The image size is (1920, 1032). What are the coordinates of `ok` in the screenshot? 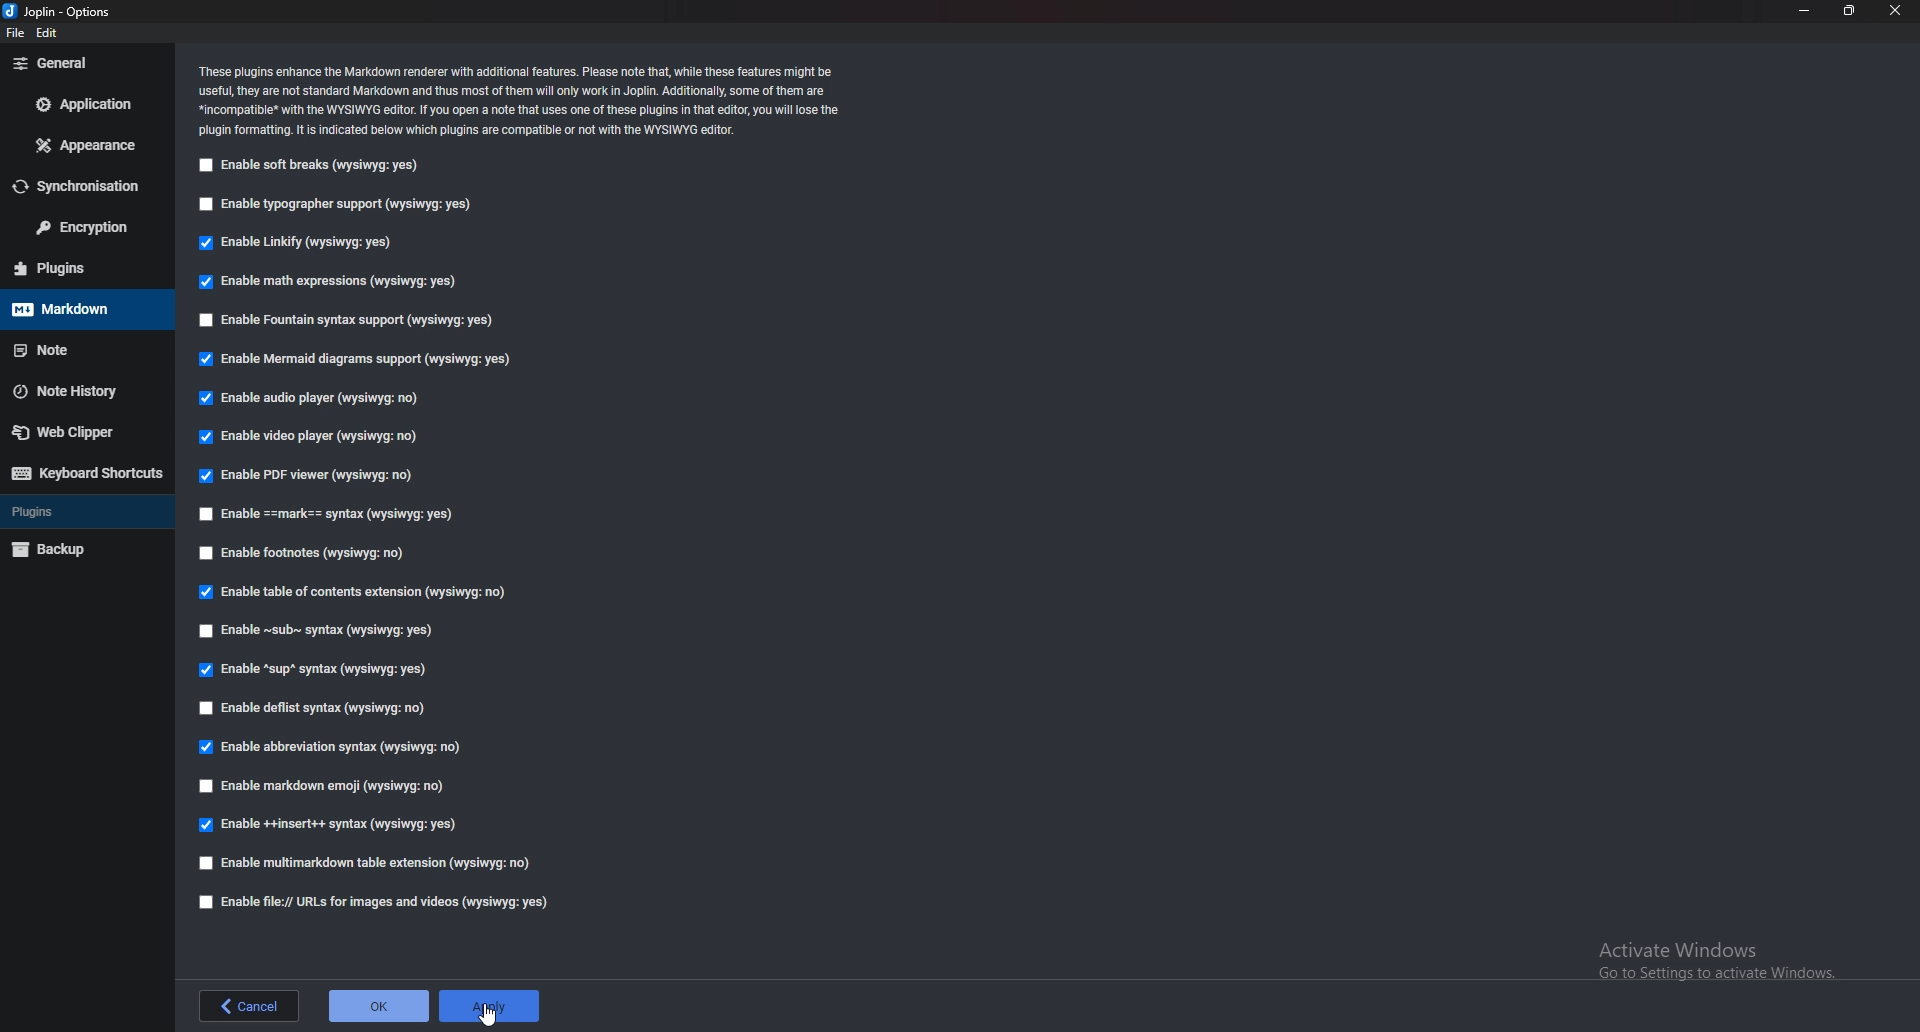 It's located at (381, 1006).